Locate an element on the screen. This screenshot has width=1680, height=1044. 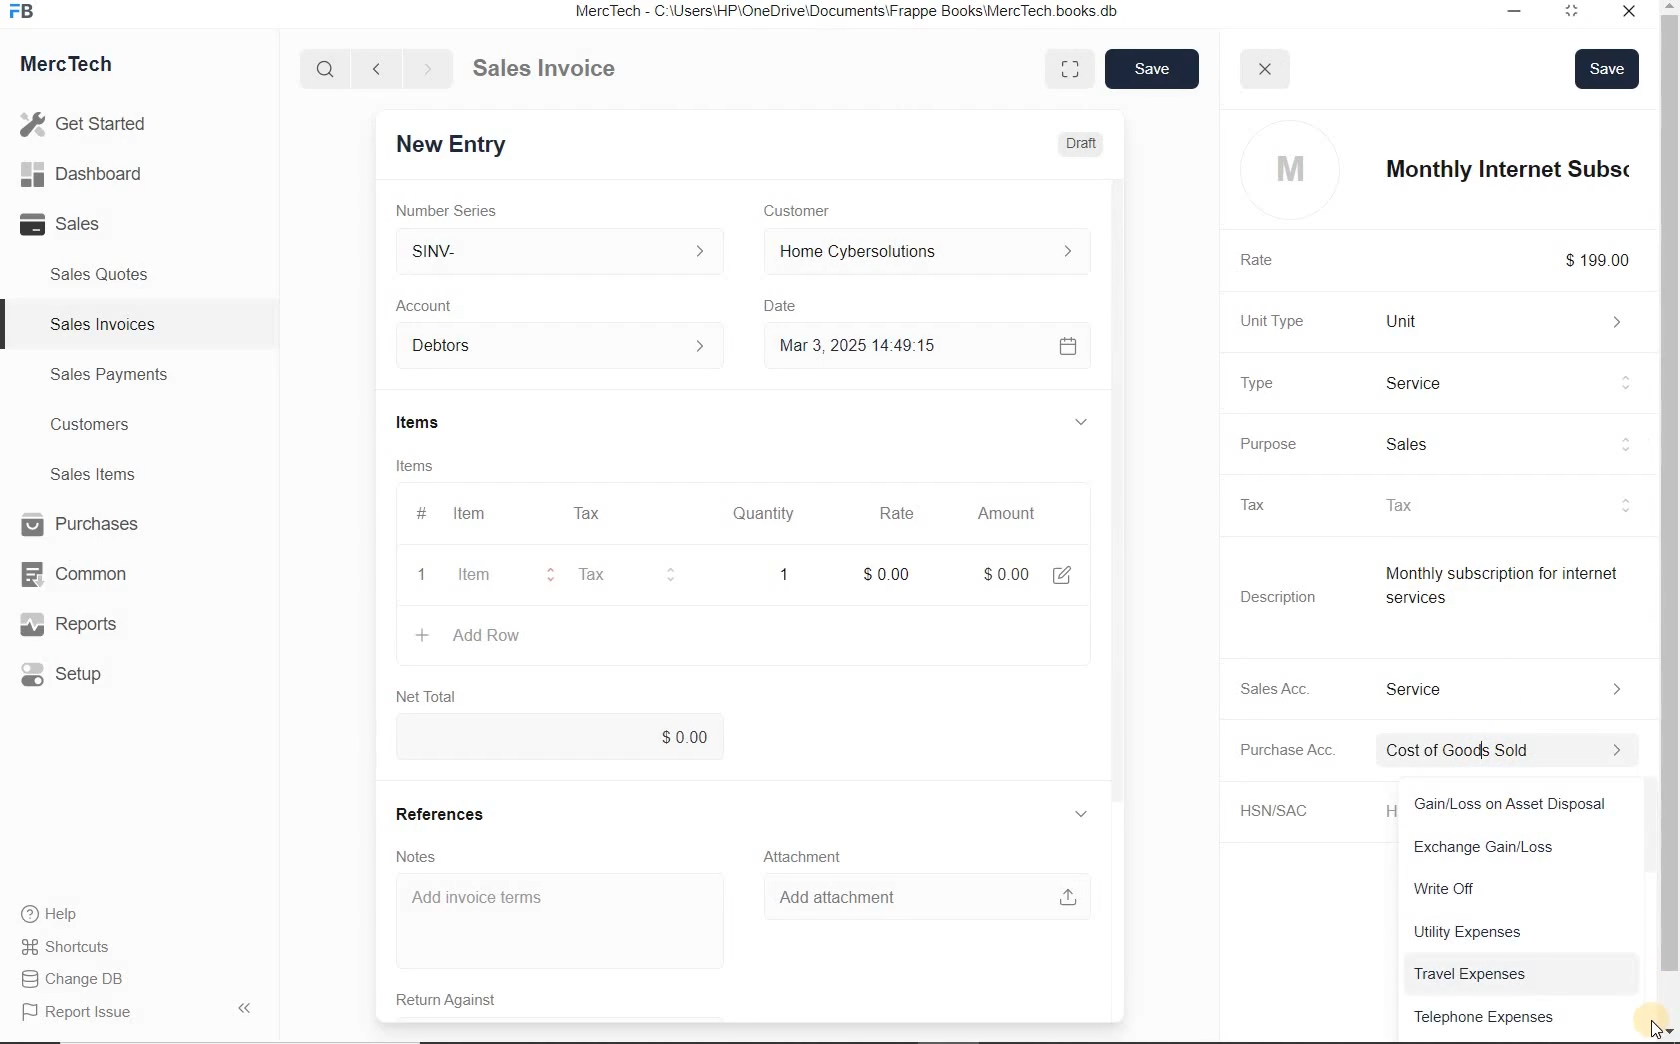
Dashboard is located at coordinates (91, 175).